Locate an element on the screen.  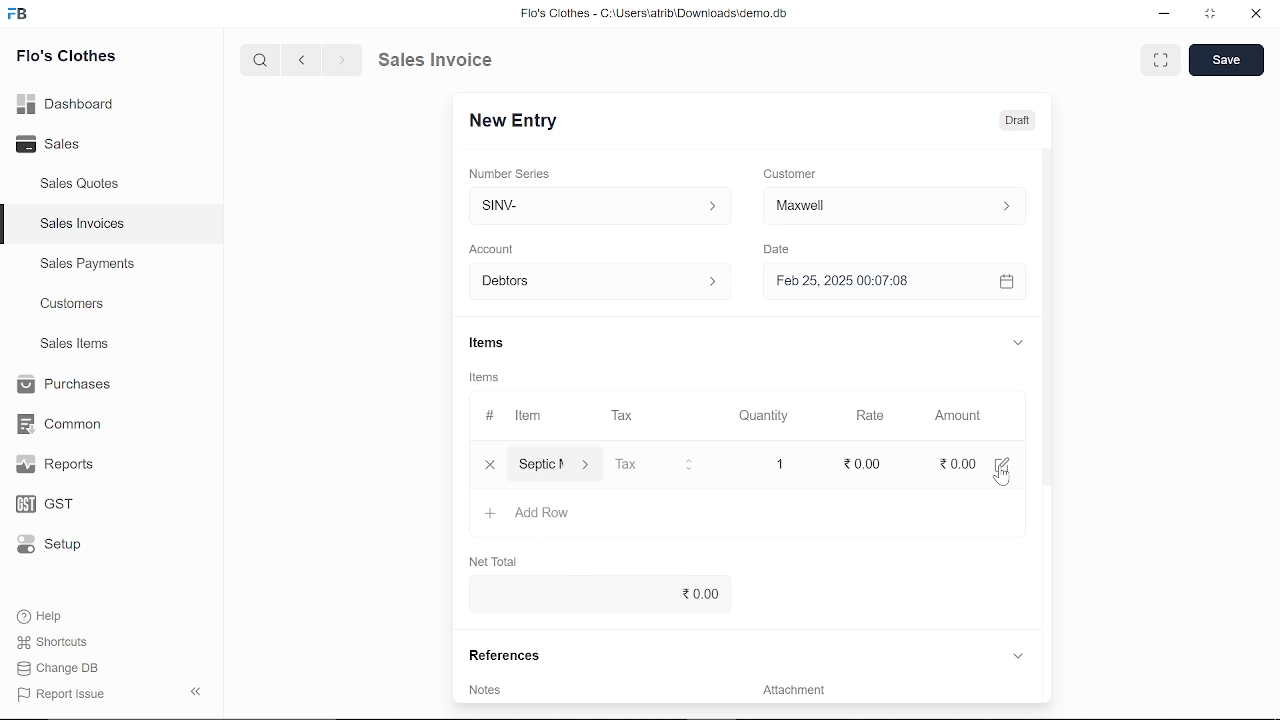
Tax is located at coordinates (634, 464).